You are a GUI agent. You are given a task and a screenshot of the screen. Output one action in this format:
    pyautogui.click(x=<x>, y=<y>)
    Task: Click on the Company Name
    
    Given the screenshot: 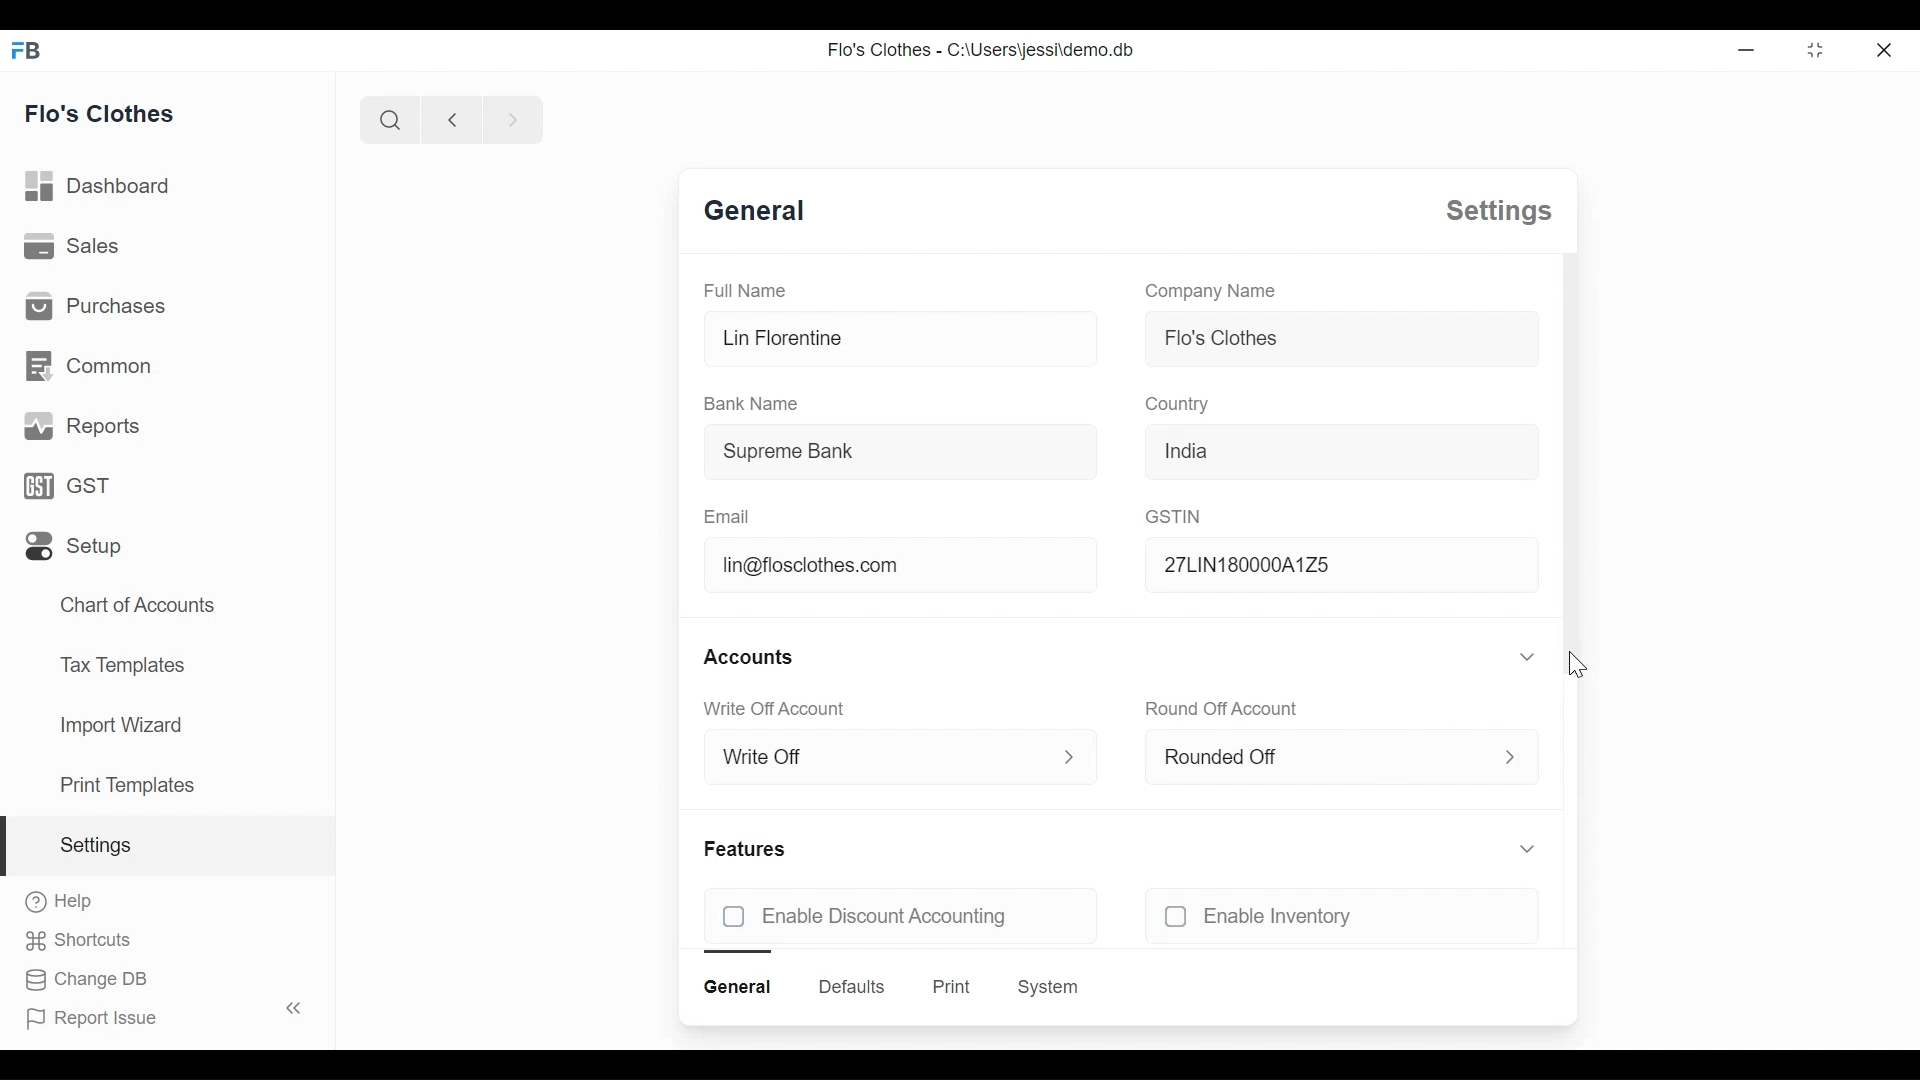 What is the action you would take?
    pyautogui.click(x=1210, y=289)
    